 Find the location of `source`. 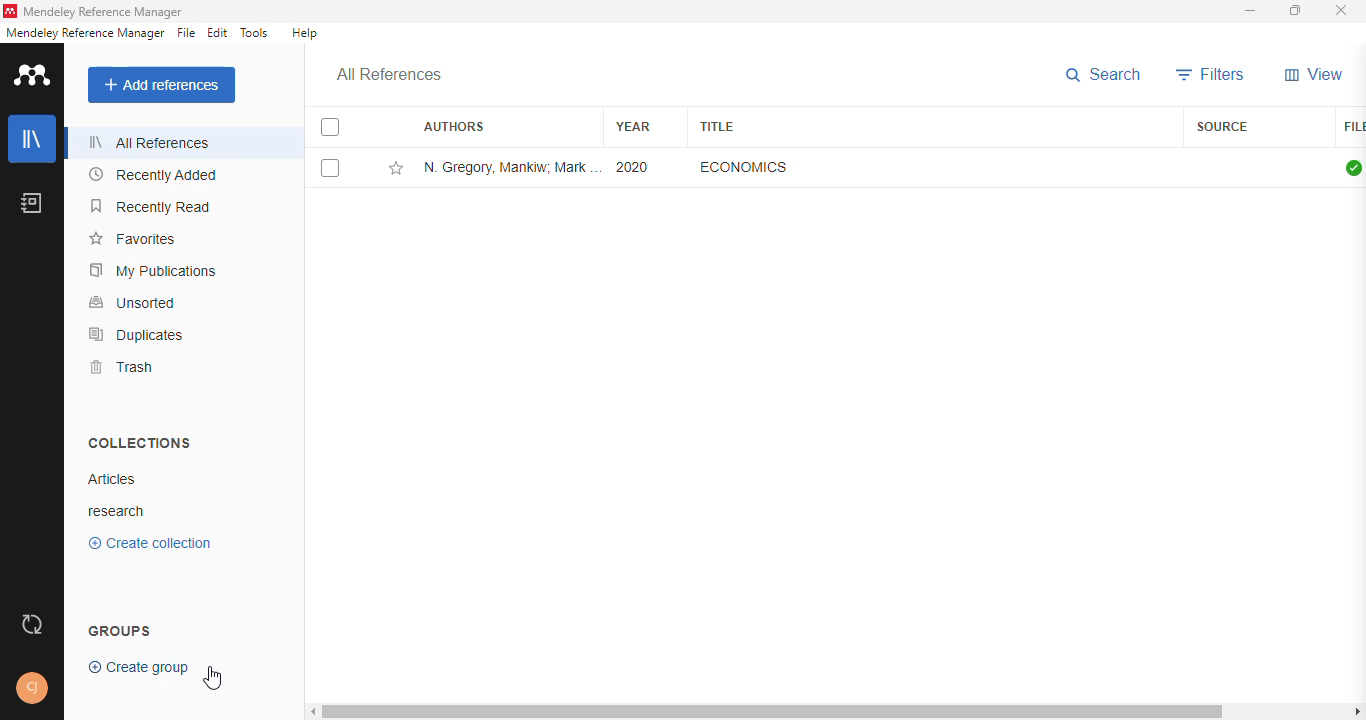

source is located at coordinates (1223, 128).